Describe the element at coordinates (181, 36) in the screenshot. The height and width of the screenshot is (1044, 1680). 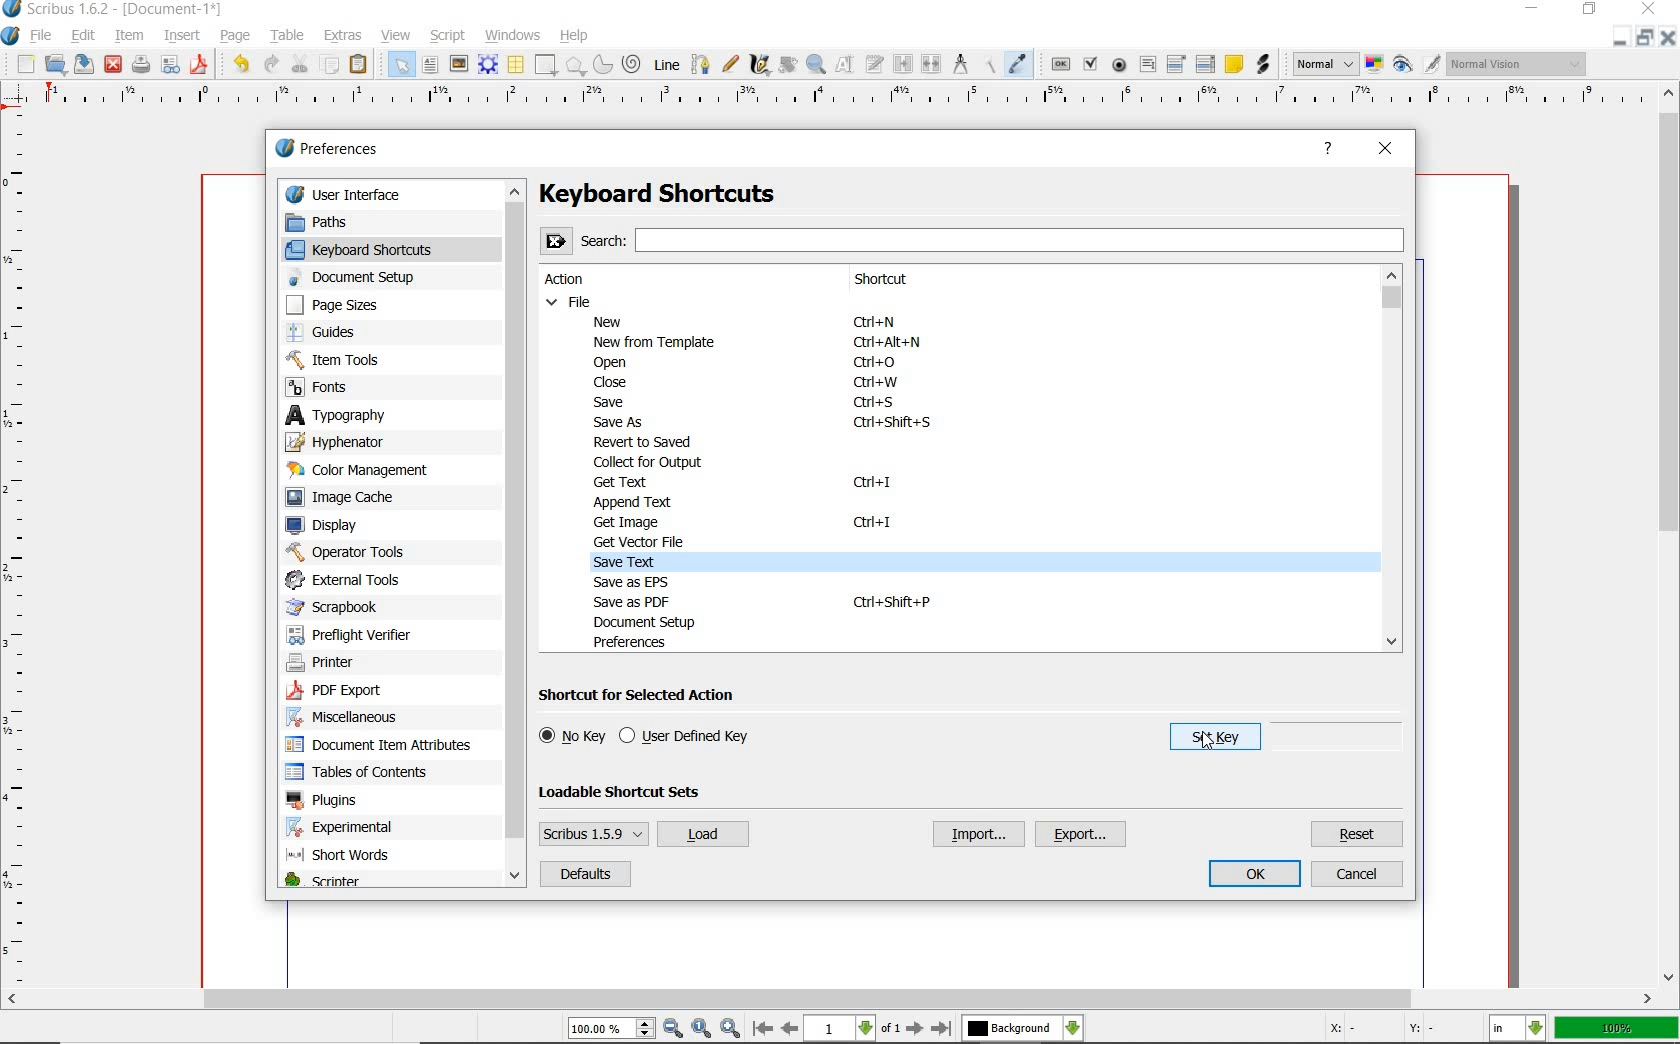
I see `insert` at that location.